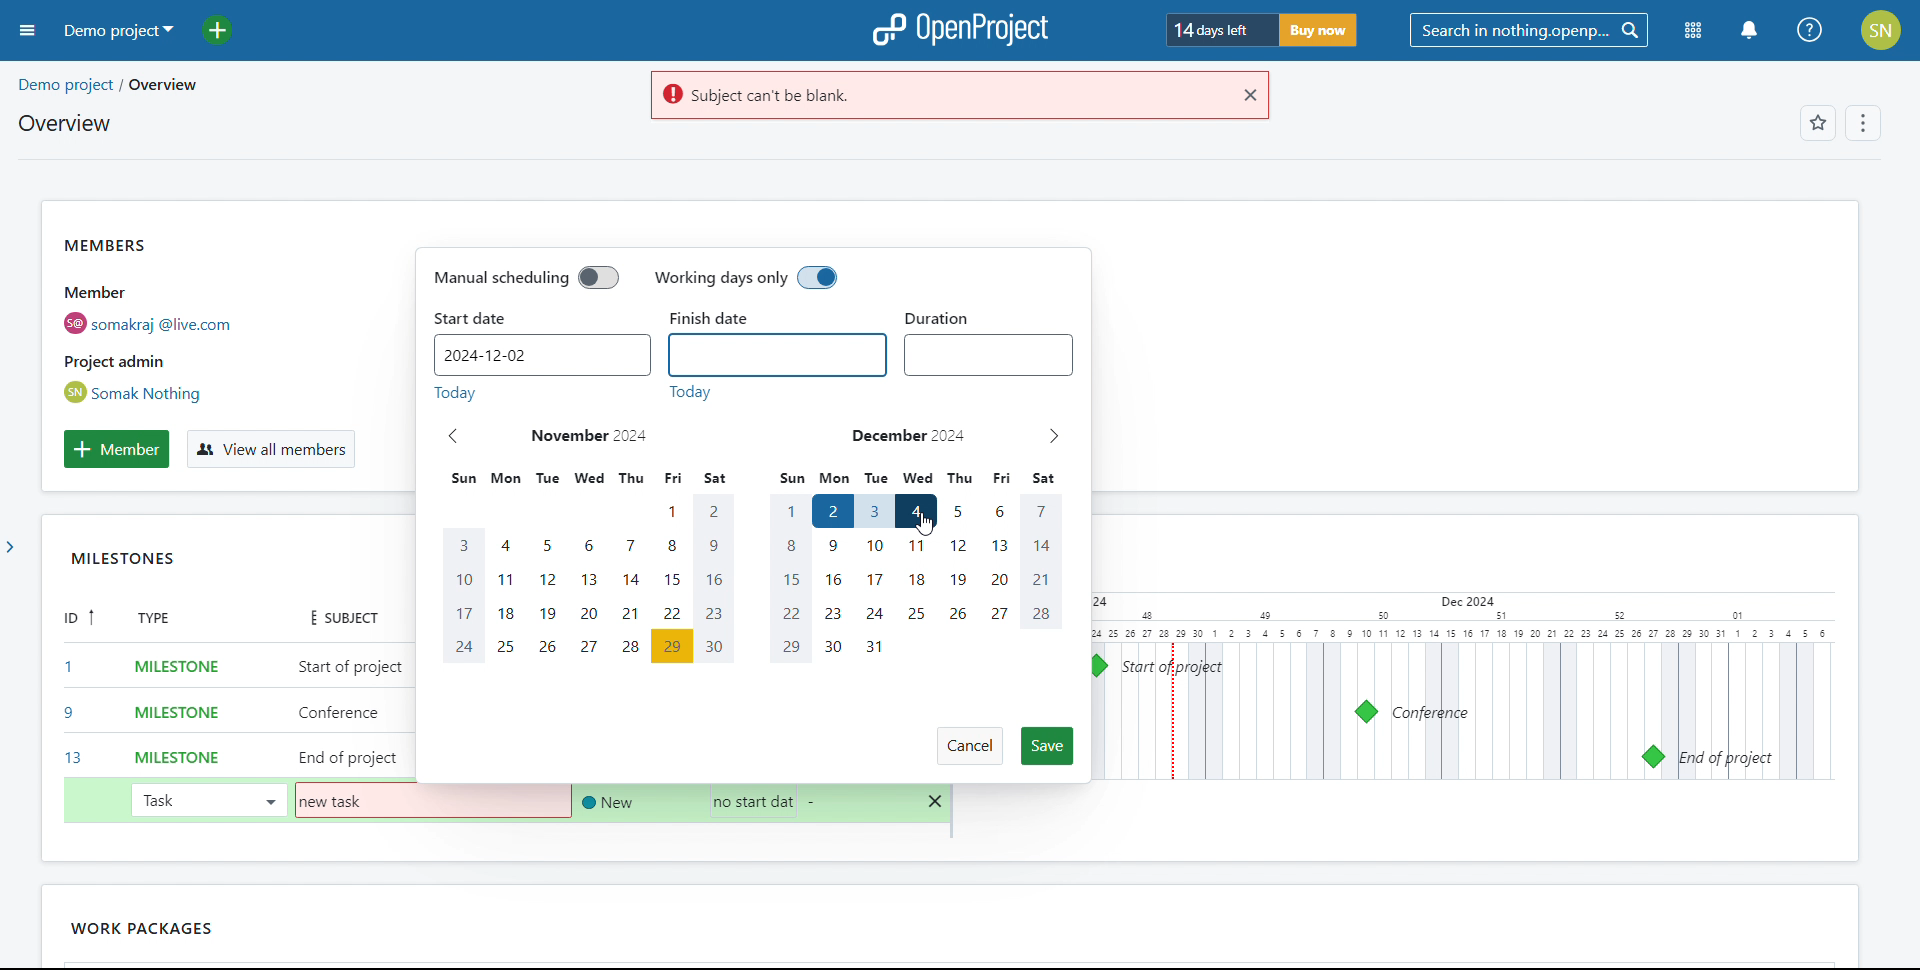 This screenshot has width=1920, height=970. What do you see at coordinates (1528, 31) in the screenshot?
I see `search` at bounding box center [1528, 31].